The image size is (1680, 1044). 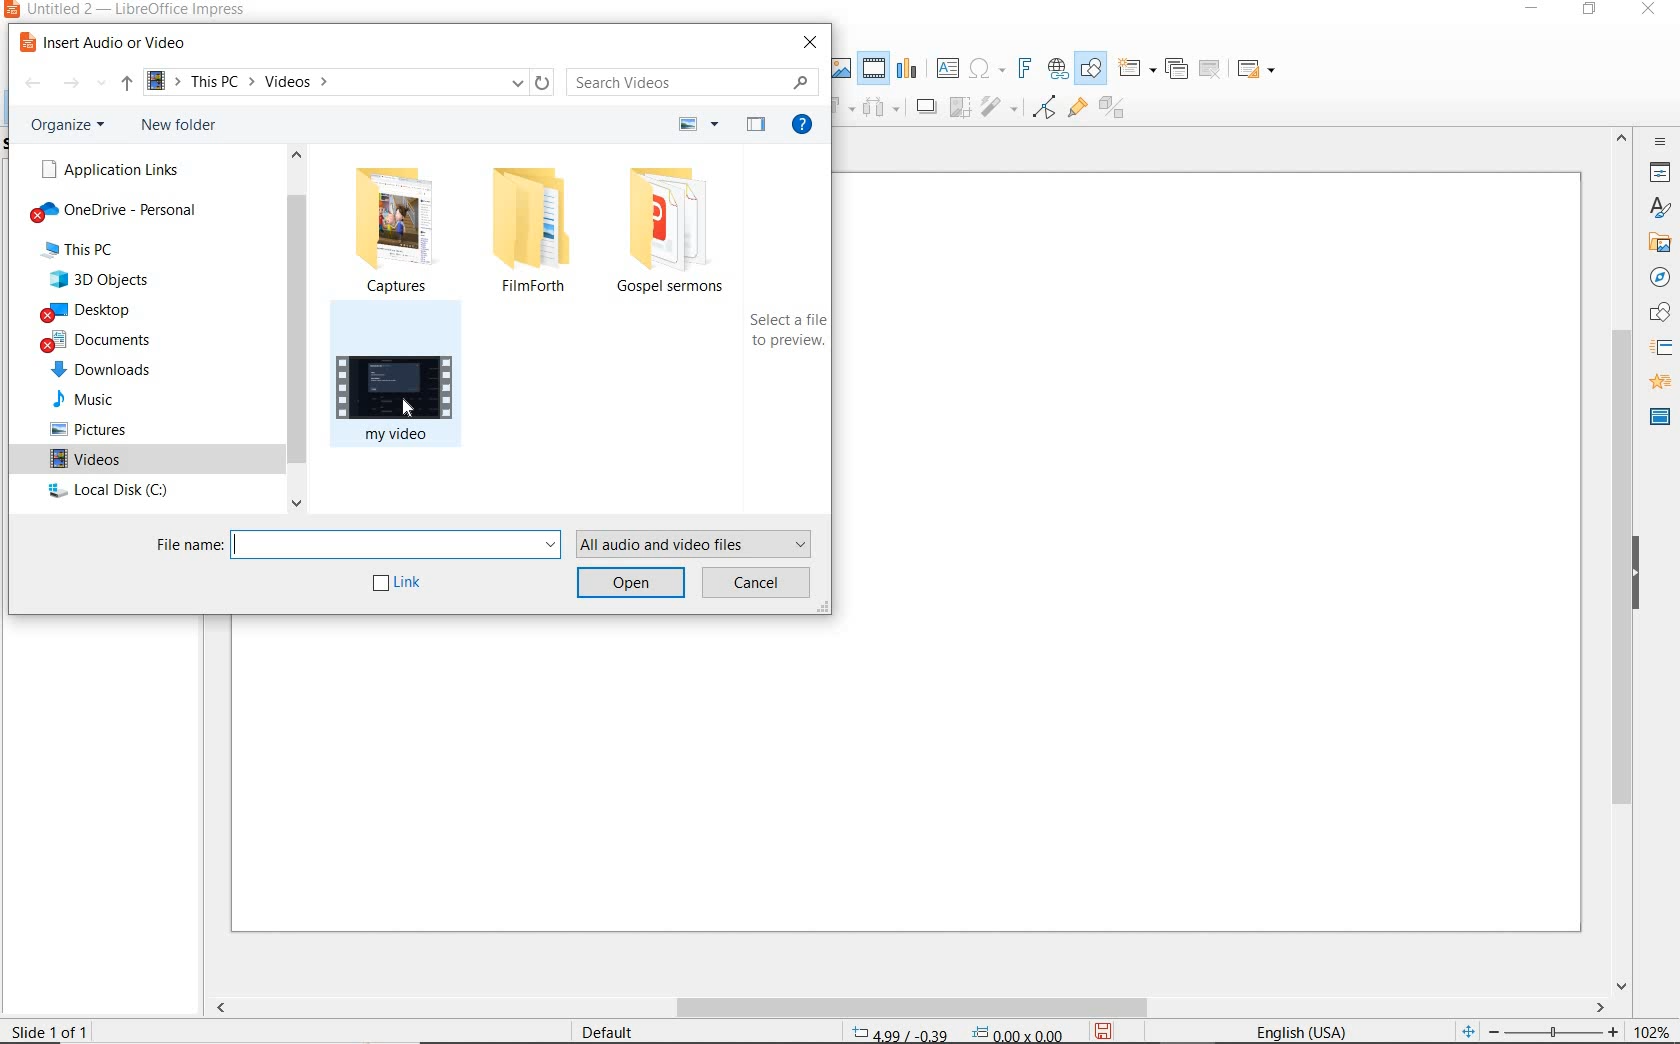 I want to click on SLIDE LAYOUT, so click(x=1256, y=69).